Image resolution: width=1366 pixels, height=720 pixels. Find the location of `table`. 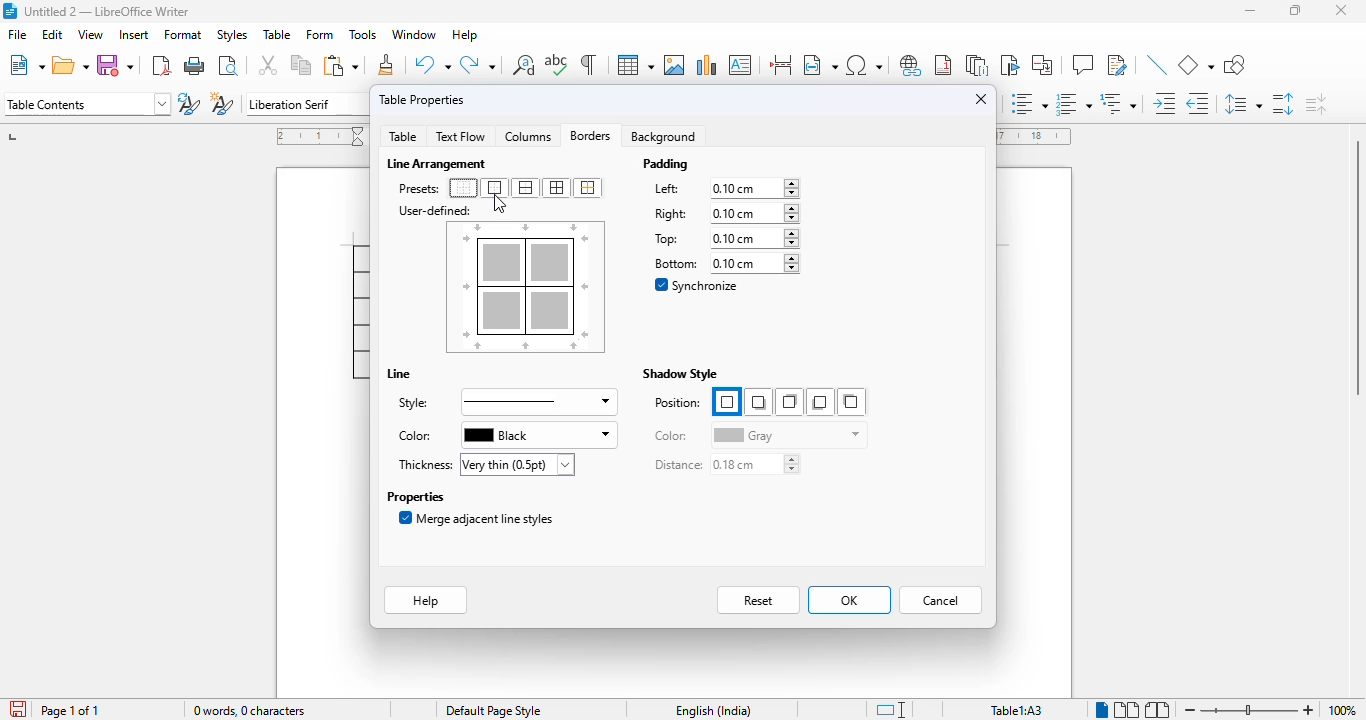

table is located at coordinates (635, 65).